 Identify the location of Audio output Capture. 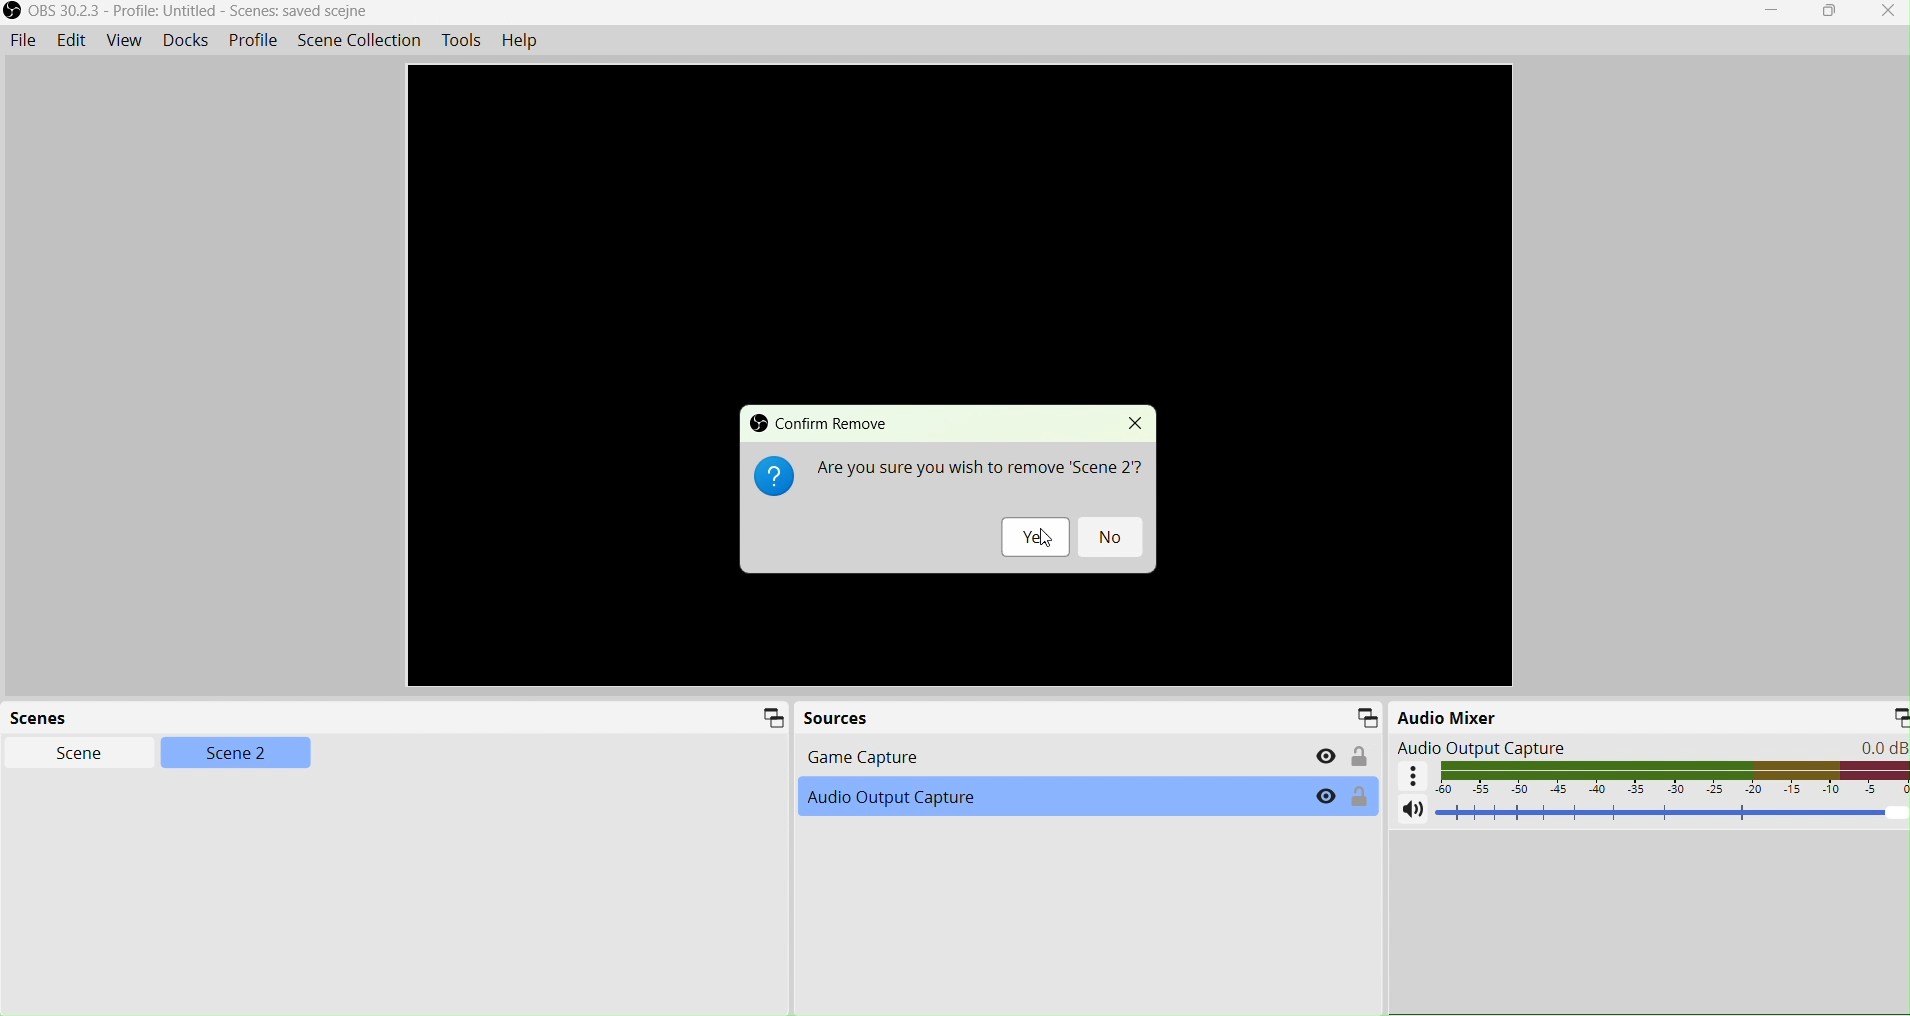
(1653, 747).